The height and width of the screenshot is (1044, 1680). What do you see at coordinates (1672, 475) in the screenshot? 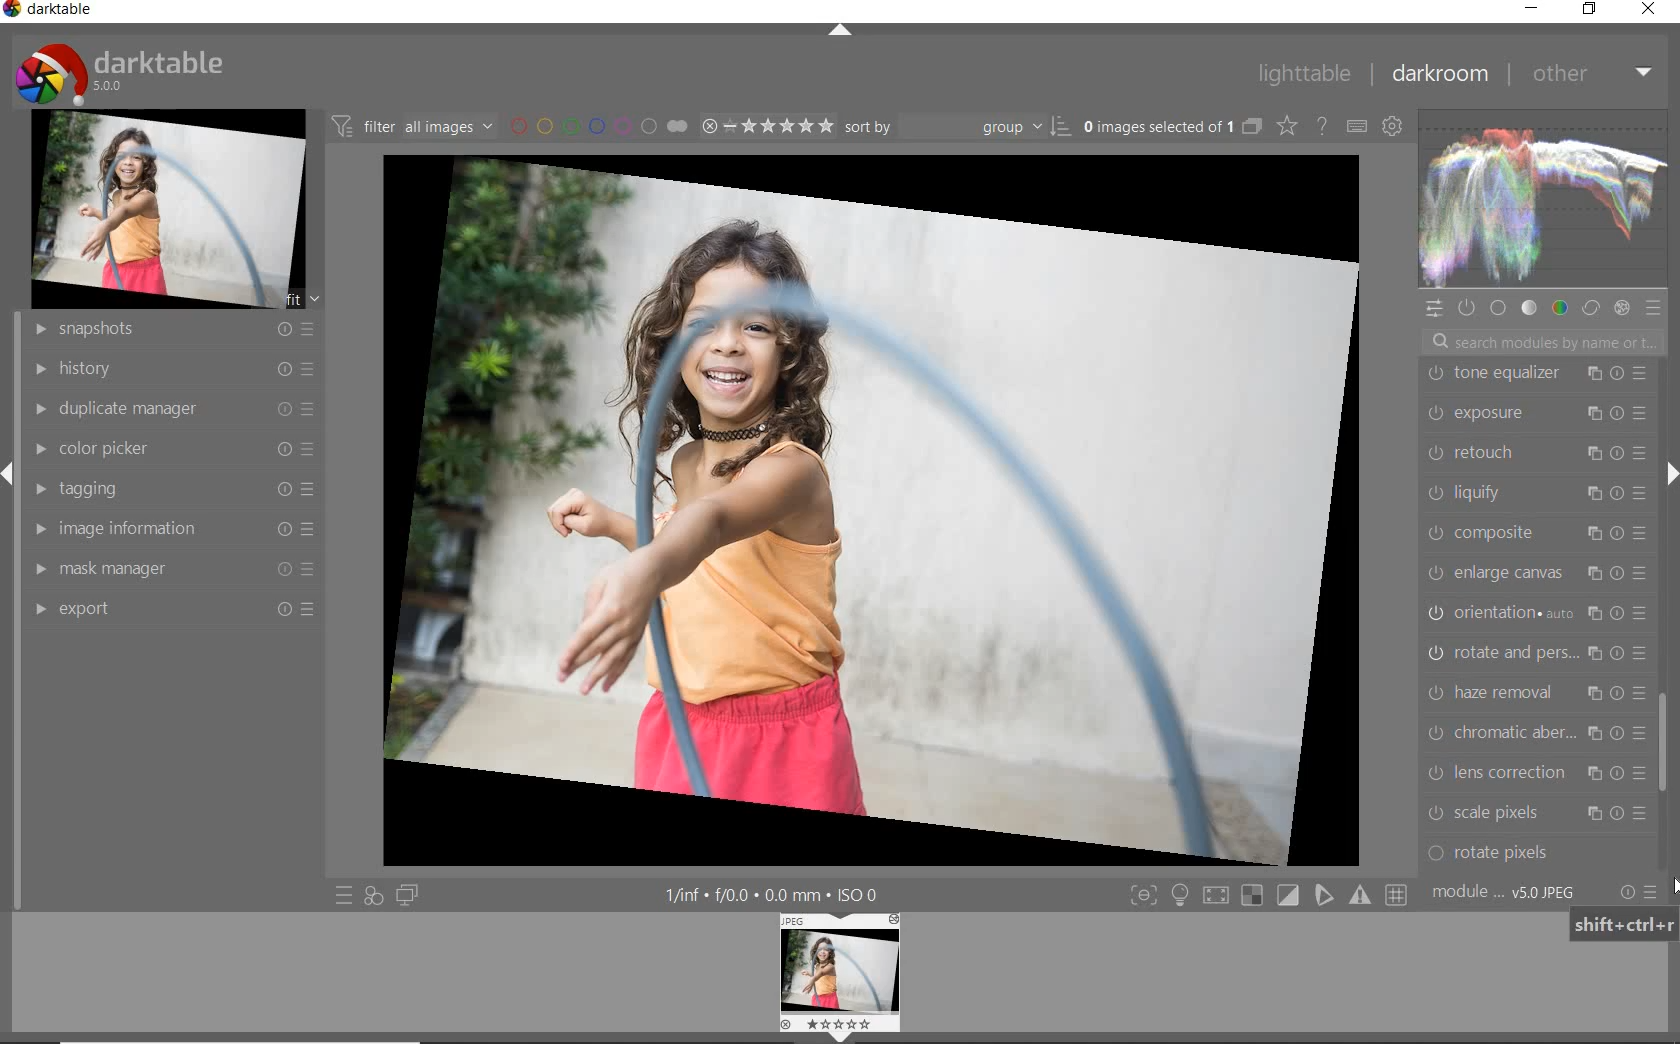
I see `expand/collapse` at bounding box center [1672, 475].